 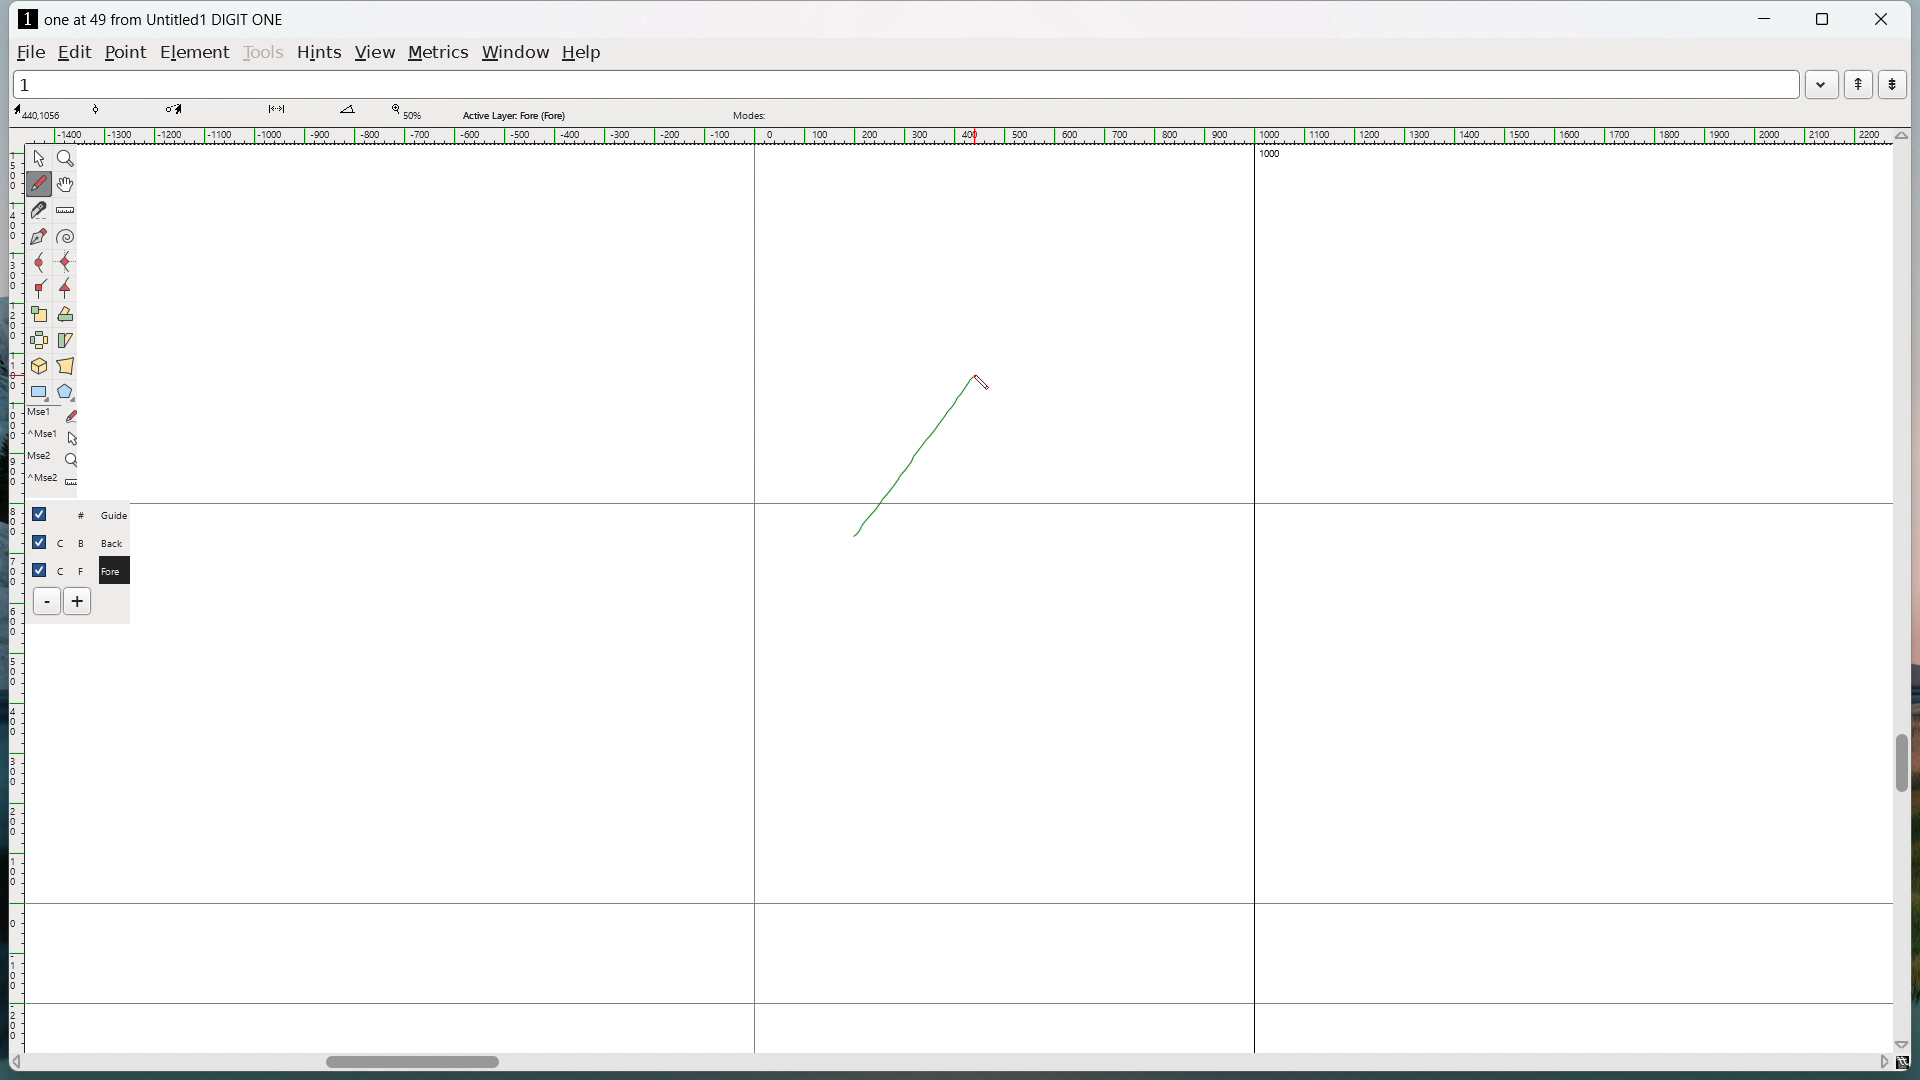 What do you see at coordinates (276, 109) in the screenshot?
I see `distance between points` at bounding box center [276, 109].